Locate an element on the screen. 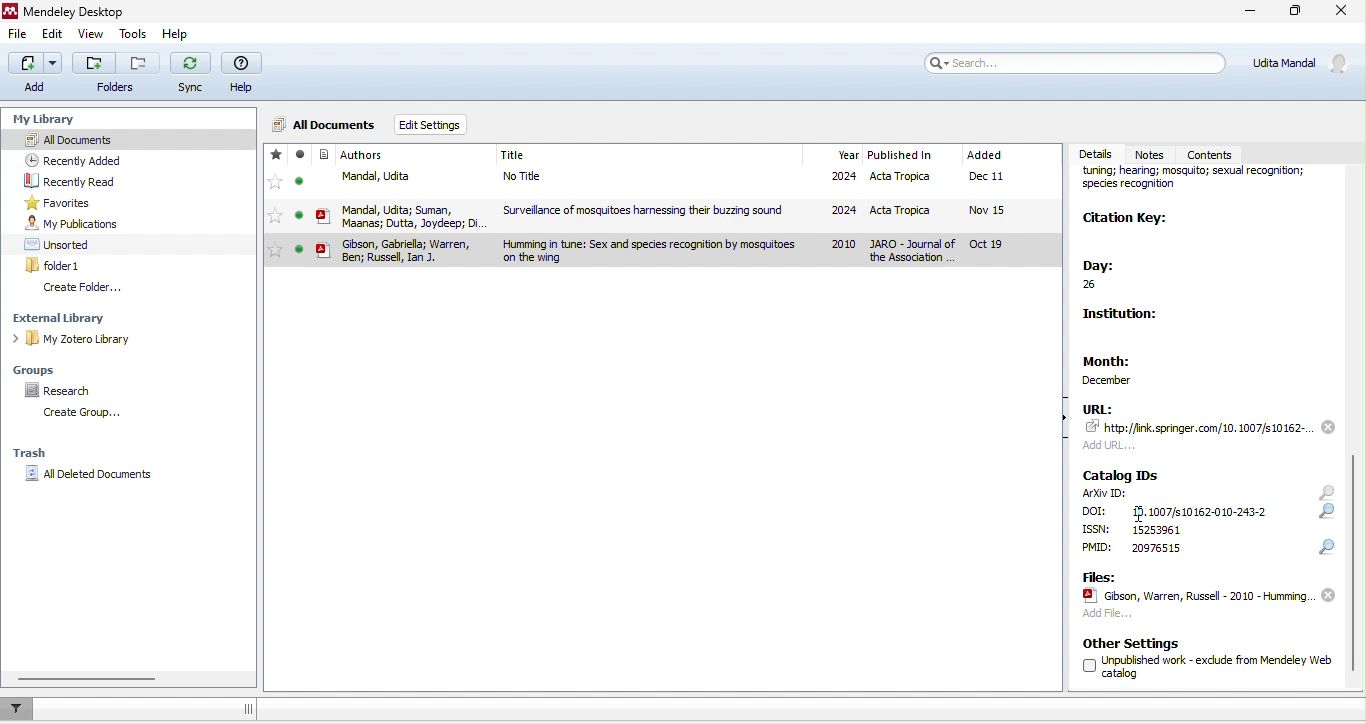 The image size is (1366, 724). text is located at coordinates (1107, 493).